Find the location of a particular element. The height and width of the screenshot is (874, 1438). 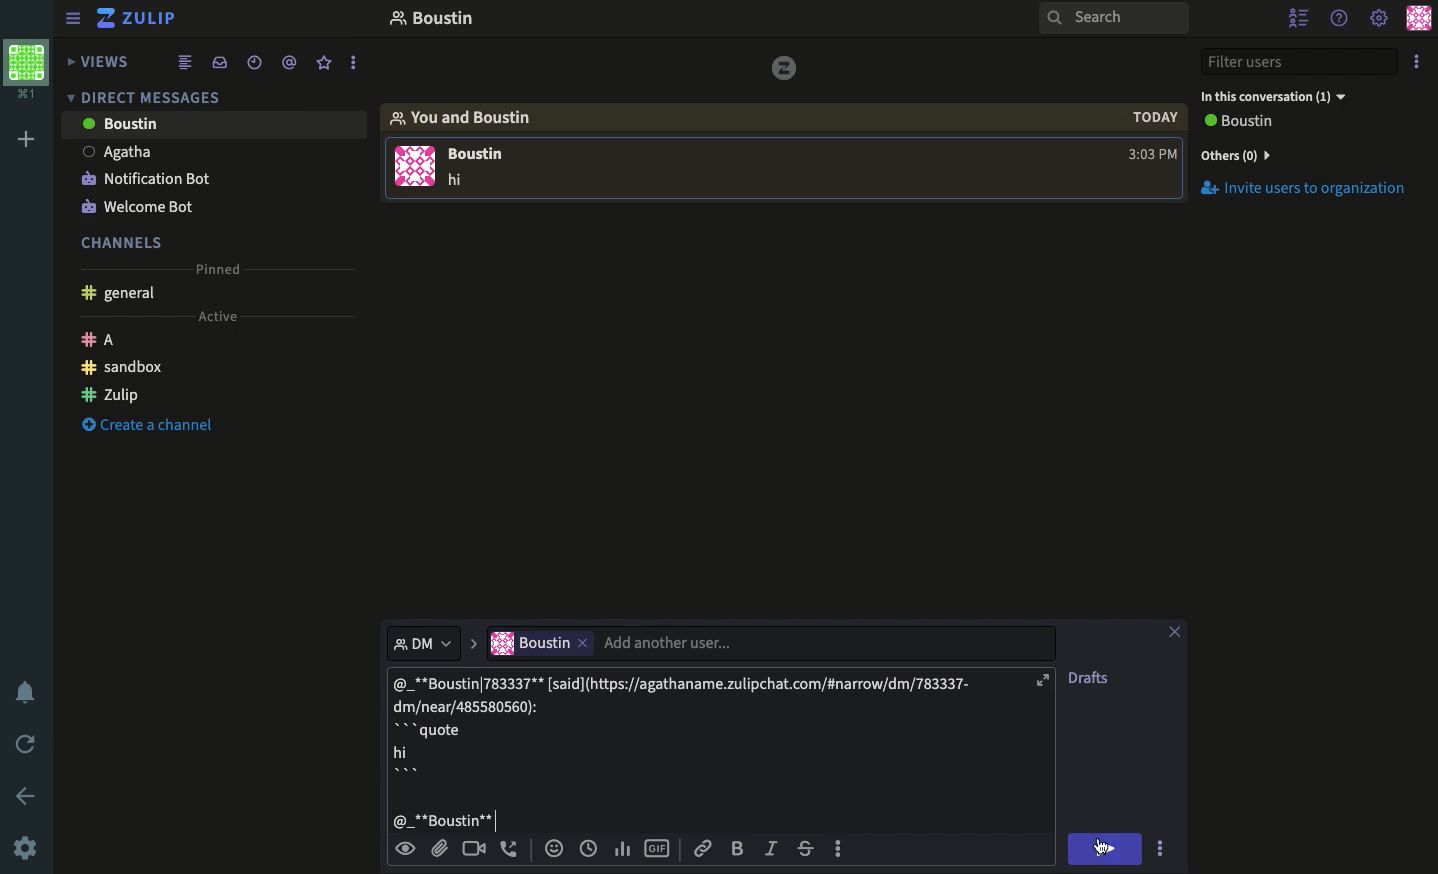

Options is located at coordinates (838, 846).